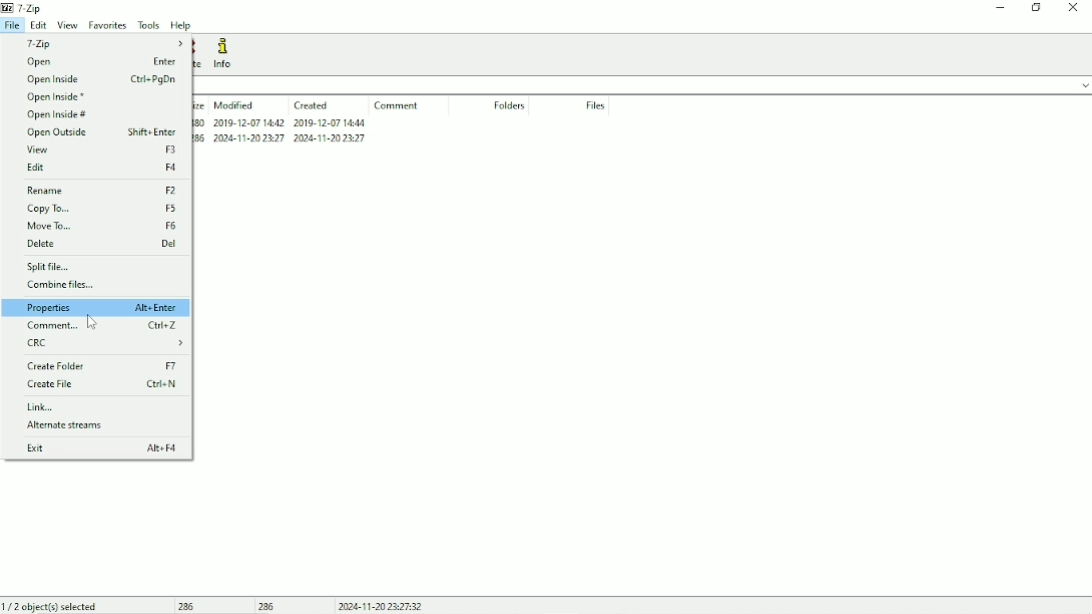 Image resolution: width=1092 pixels, height=614 pixels. I want to click on Create File, so click(103, 385).